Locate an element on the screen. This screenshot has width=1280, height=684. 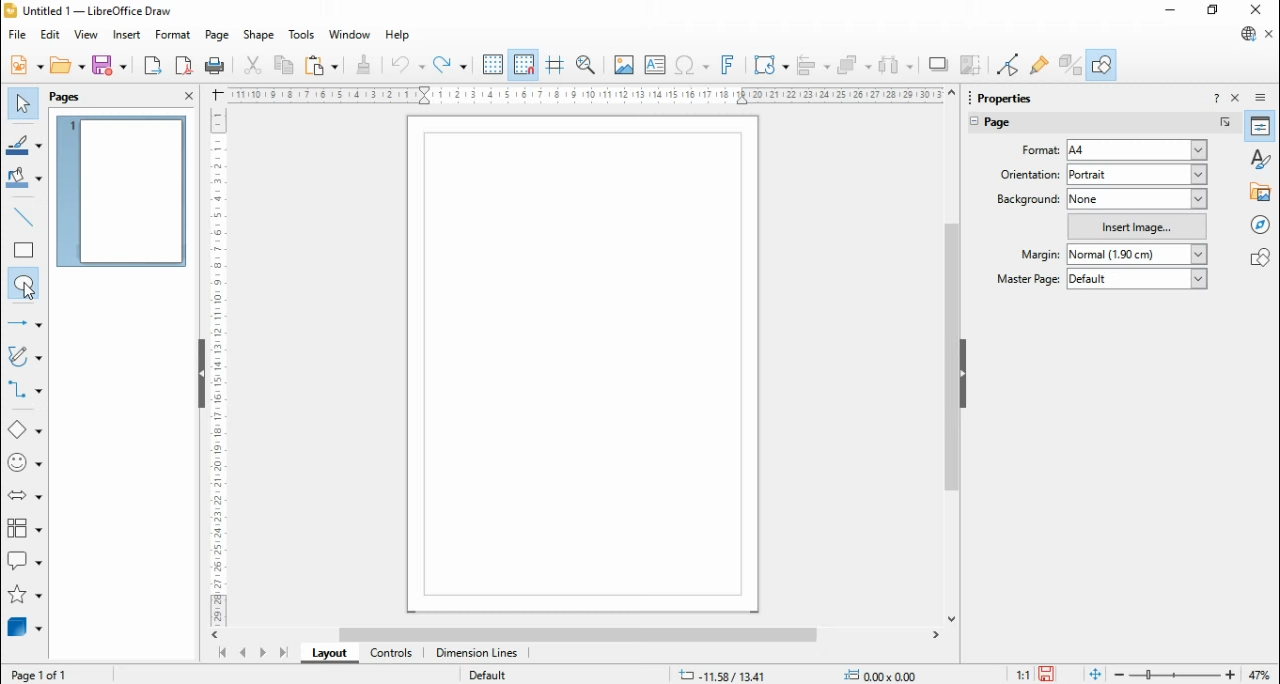
navigator is located at coordinates (1262, 224).